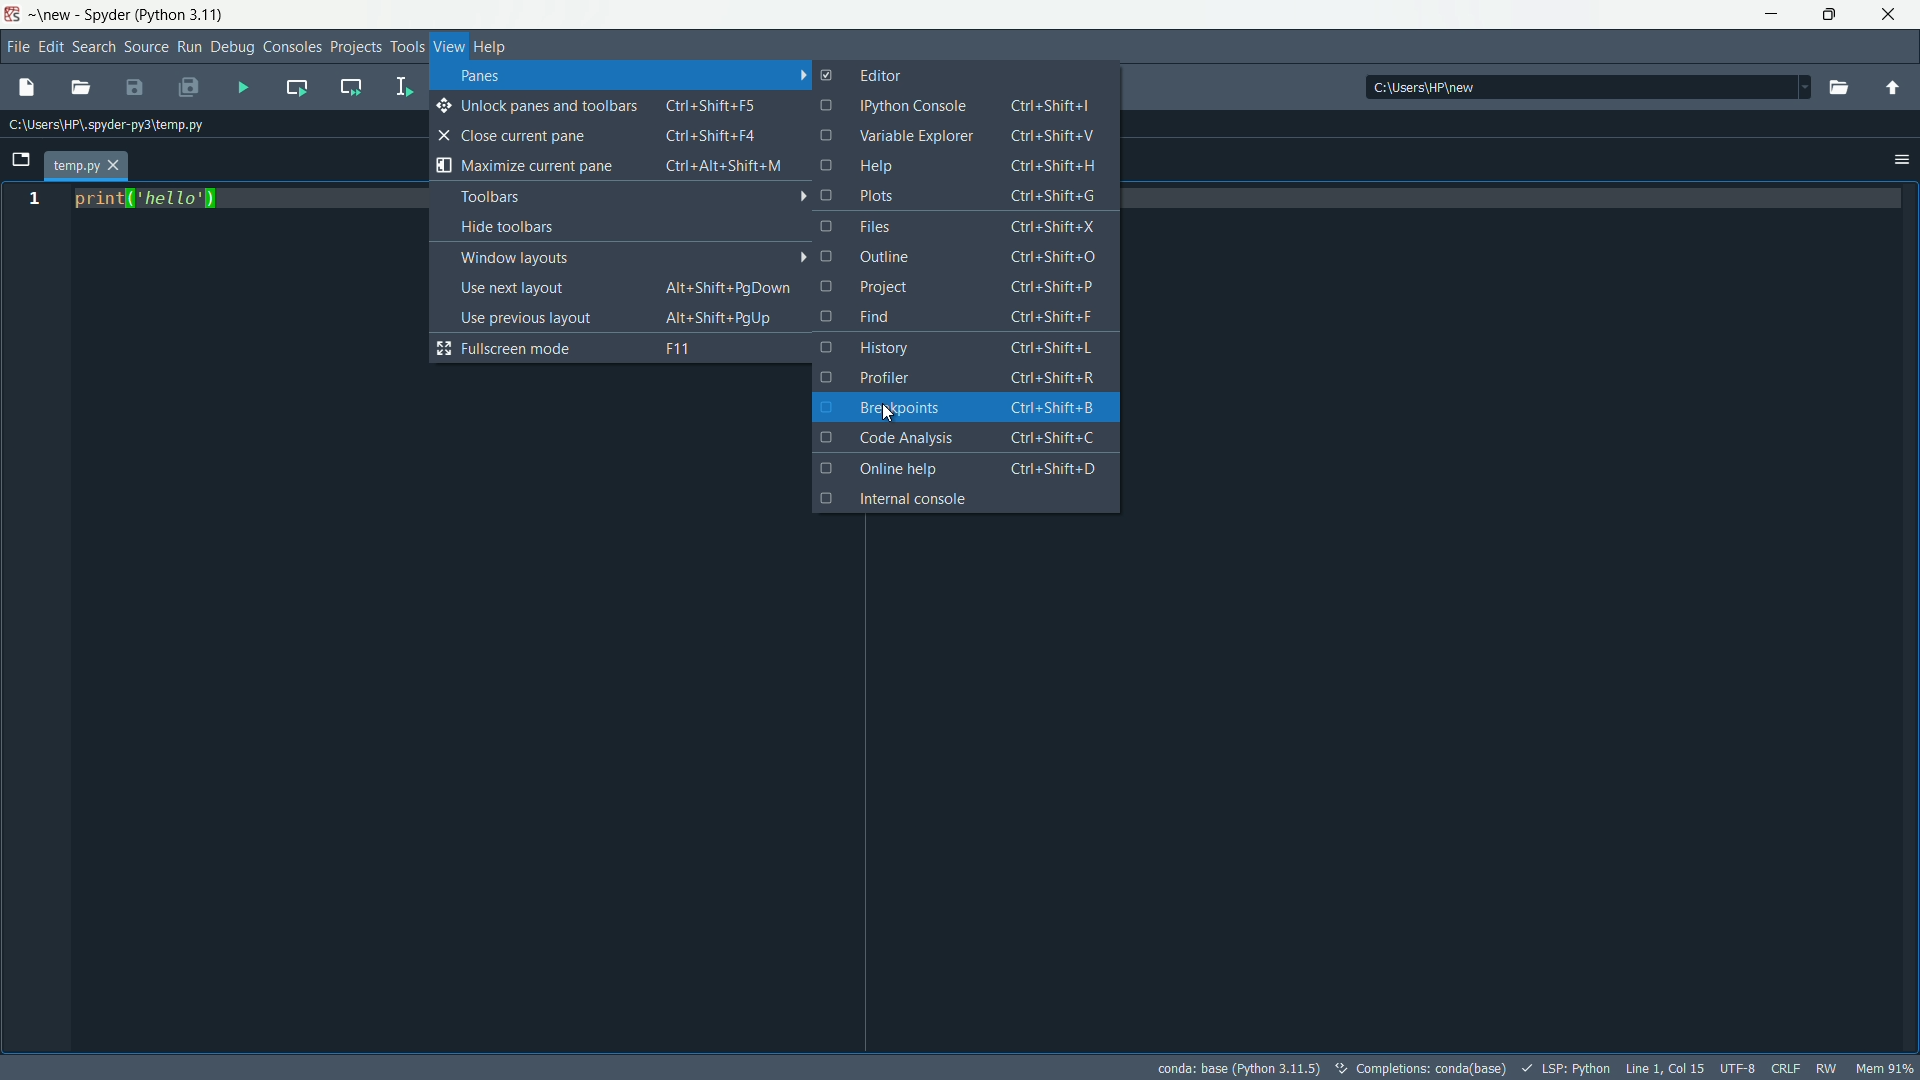 The image size is (1920, 1080). I want to click on use previous layout, so click(629, 316).